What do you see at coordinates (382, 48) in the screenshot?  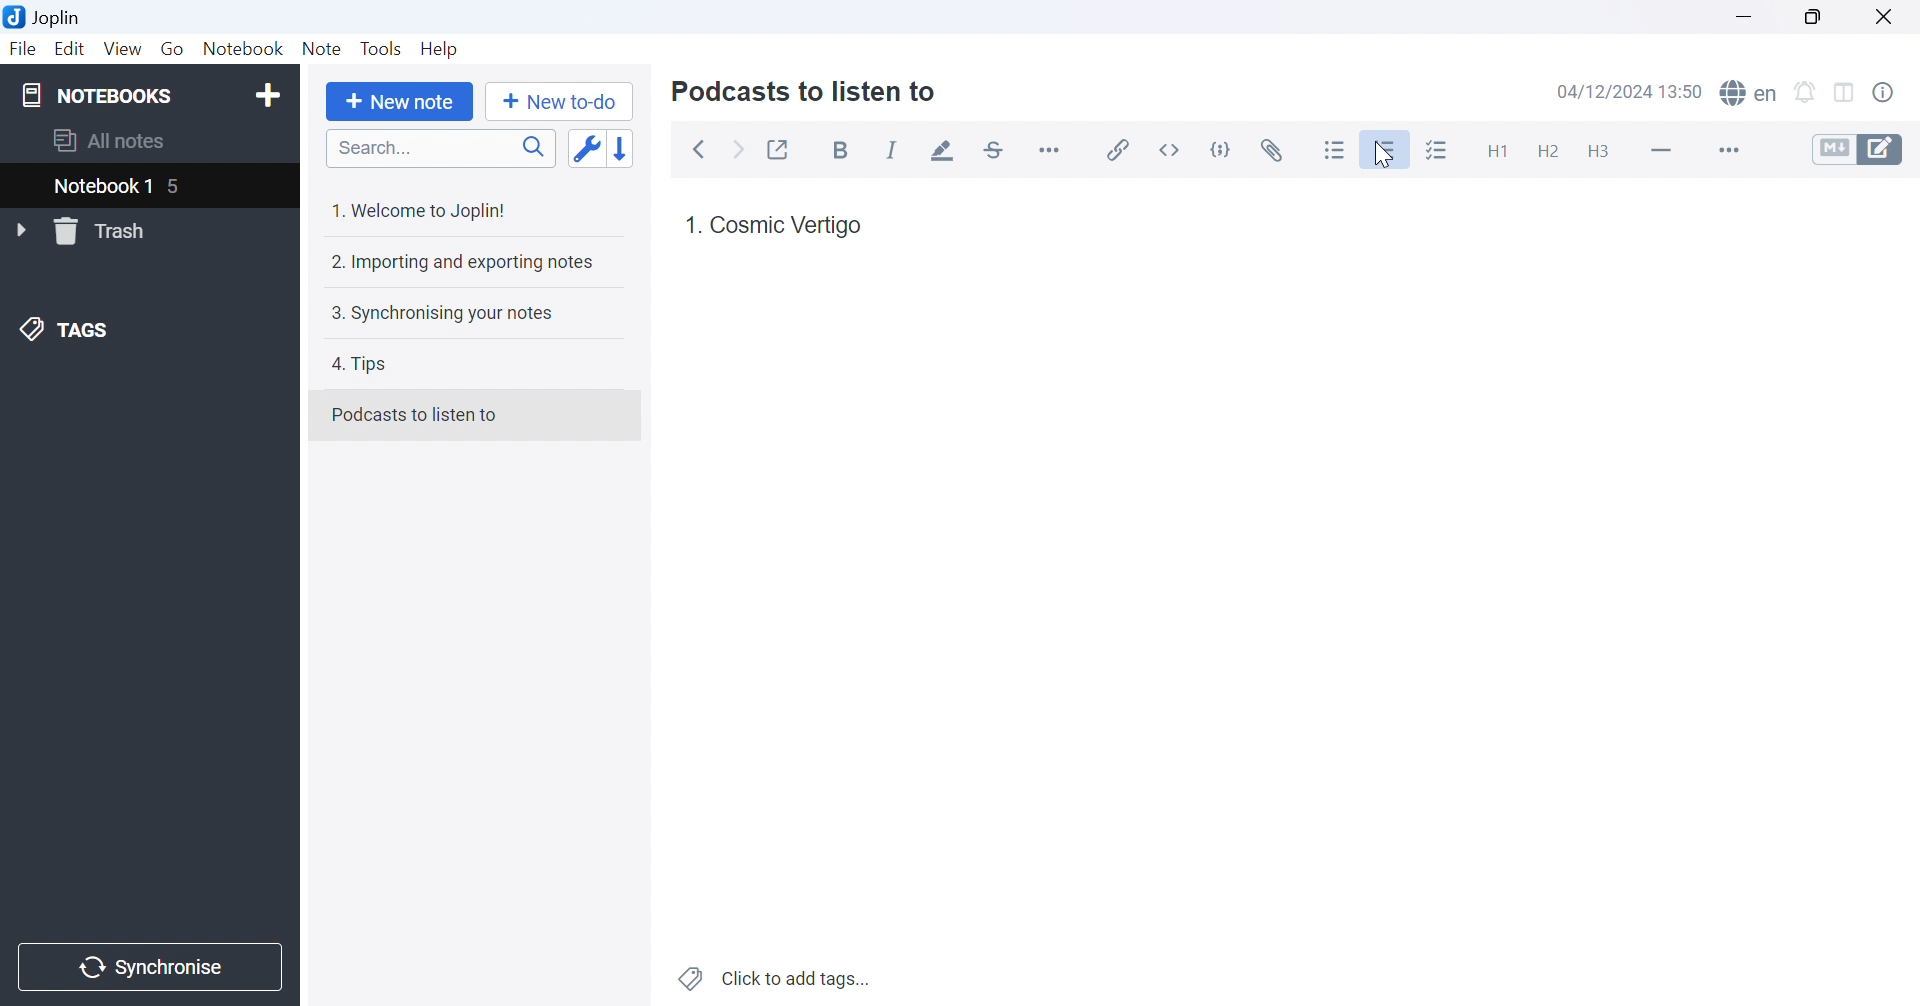 I see `Tools` at bounding box center [382, 48].